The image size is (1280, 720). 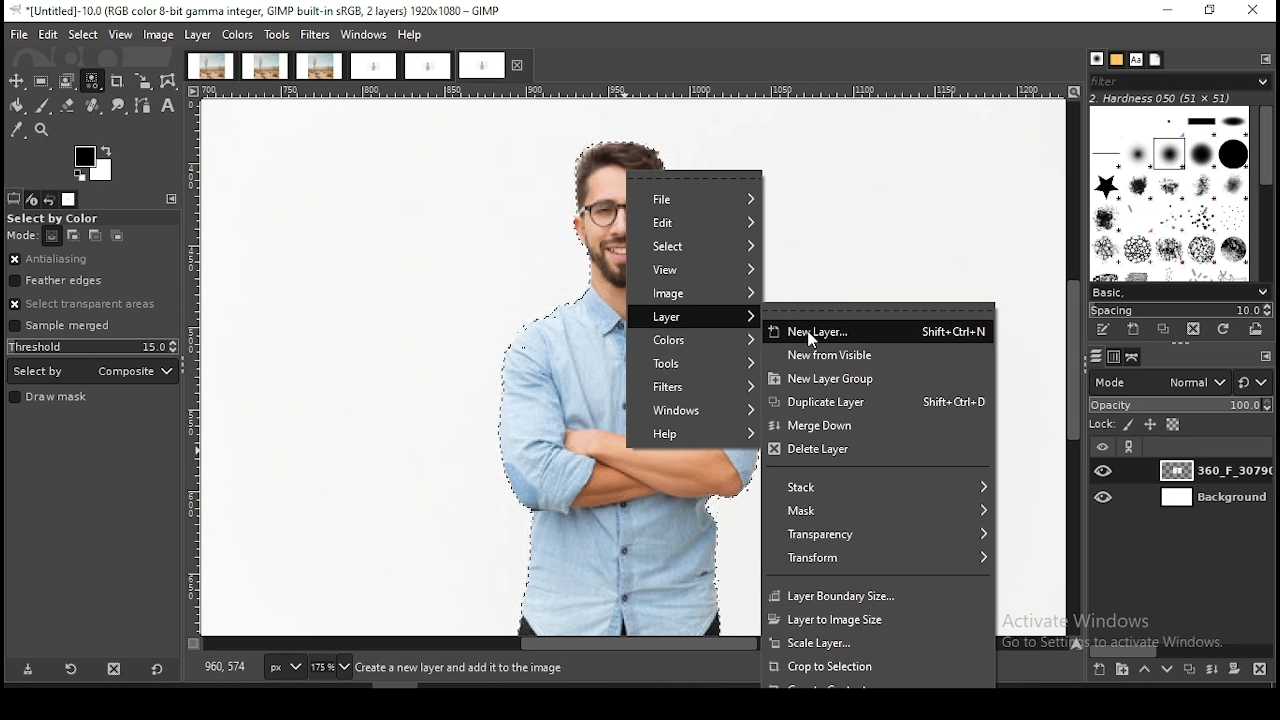 I want to click on color picker tool, so click(x=16, y=130).